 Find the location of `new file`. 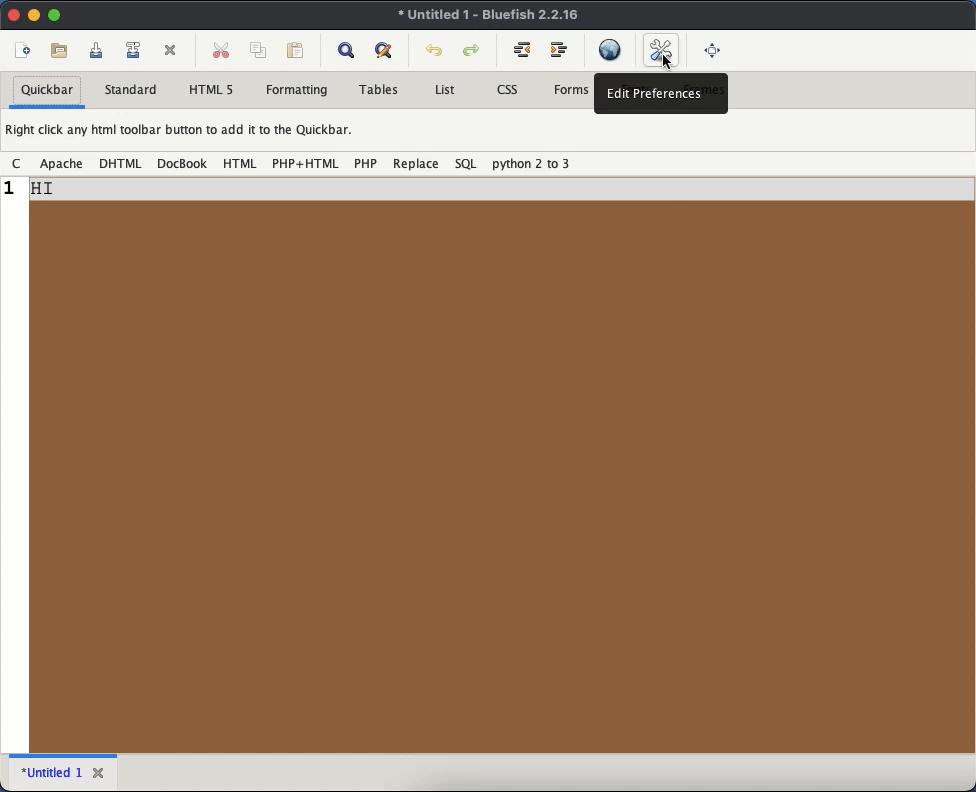

new file is located at coordinates (20, 49).